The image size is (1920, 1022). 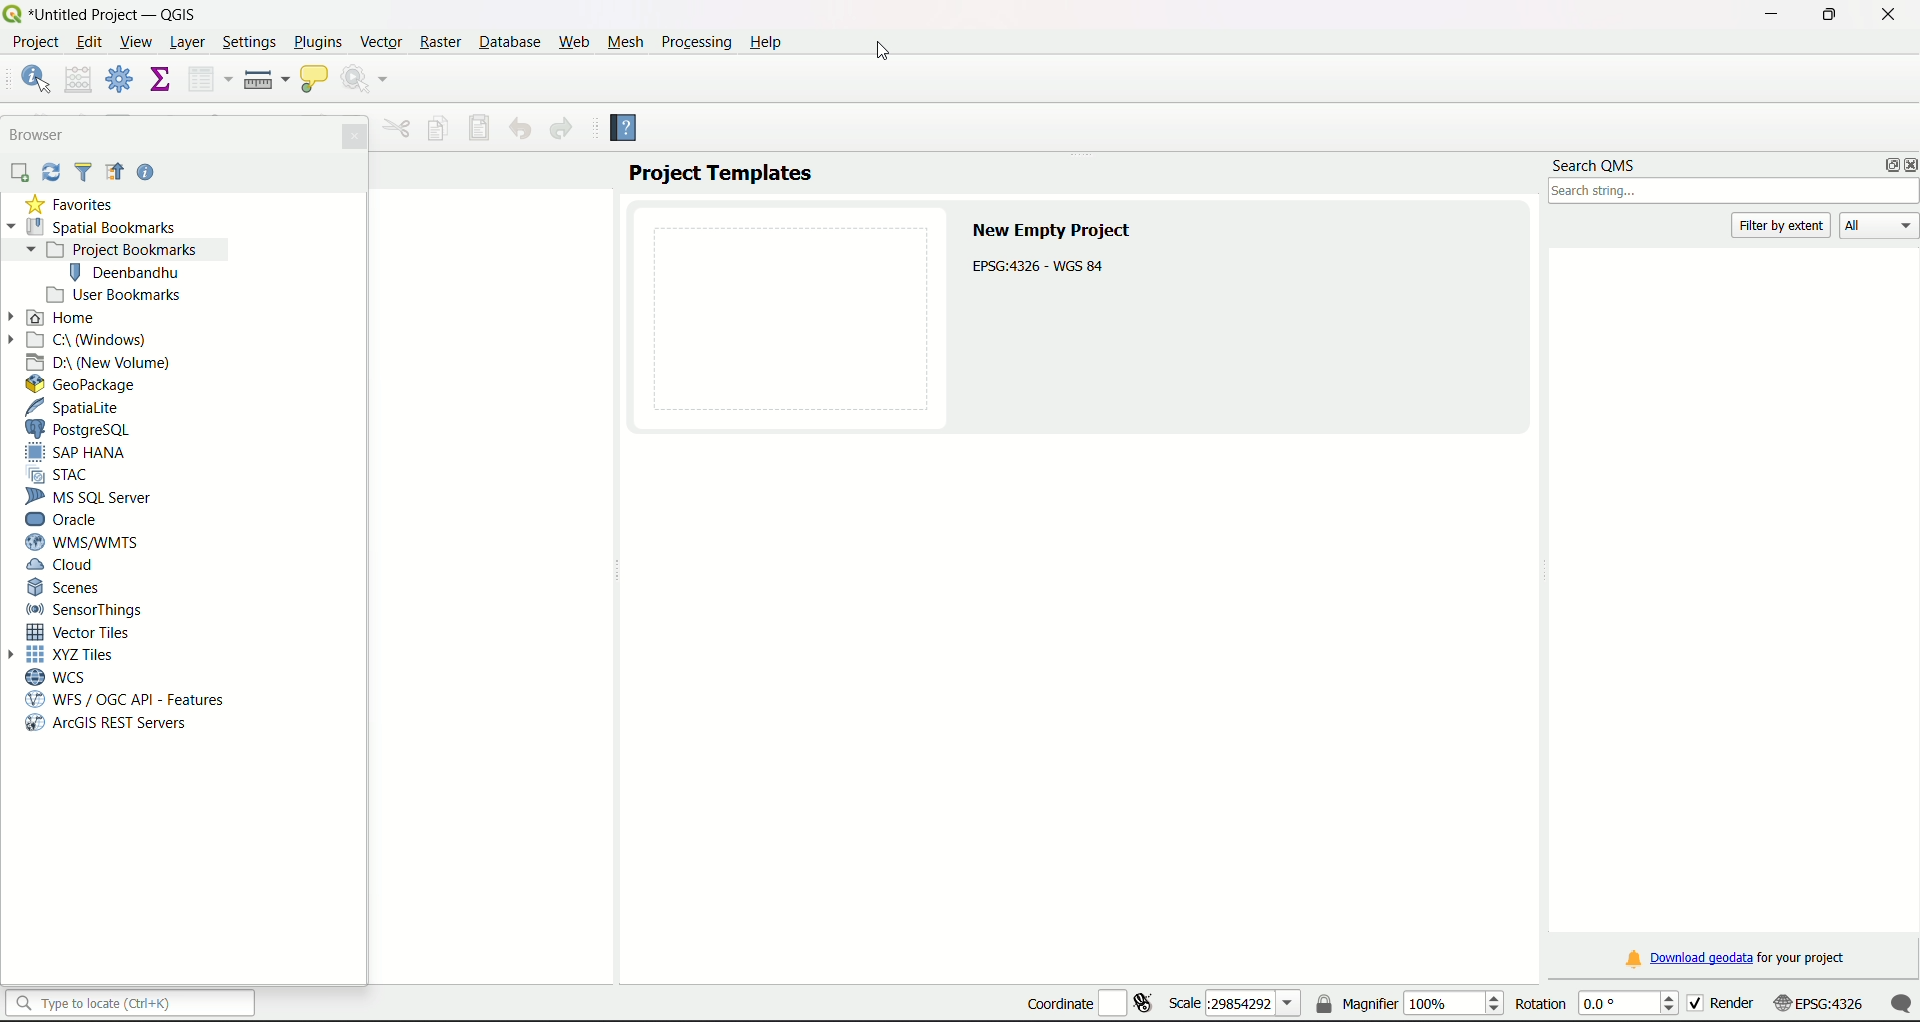 I want to click on close, so click(x=1908, y=166).